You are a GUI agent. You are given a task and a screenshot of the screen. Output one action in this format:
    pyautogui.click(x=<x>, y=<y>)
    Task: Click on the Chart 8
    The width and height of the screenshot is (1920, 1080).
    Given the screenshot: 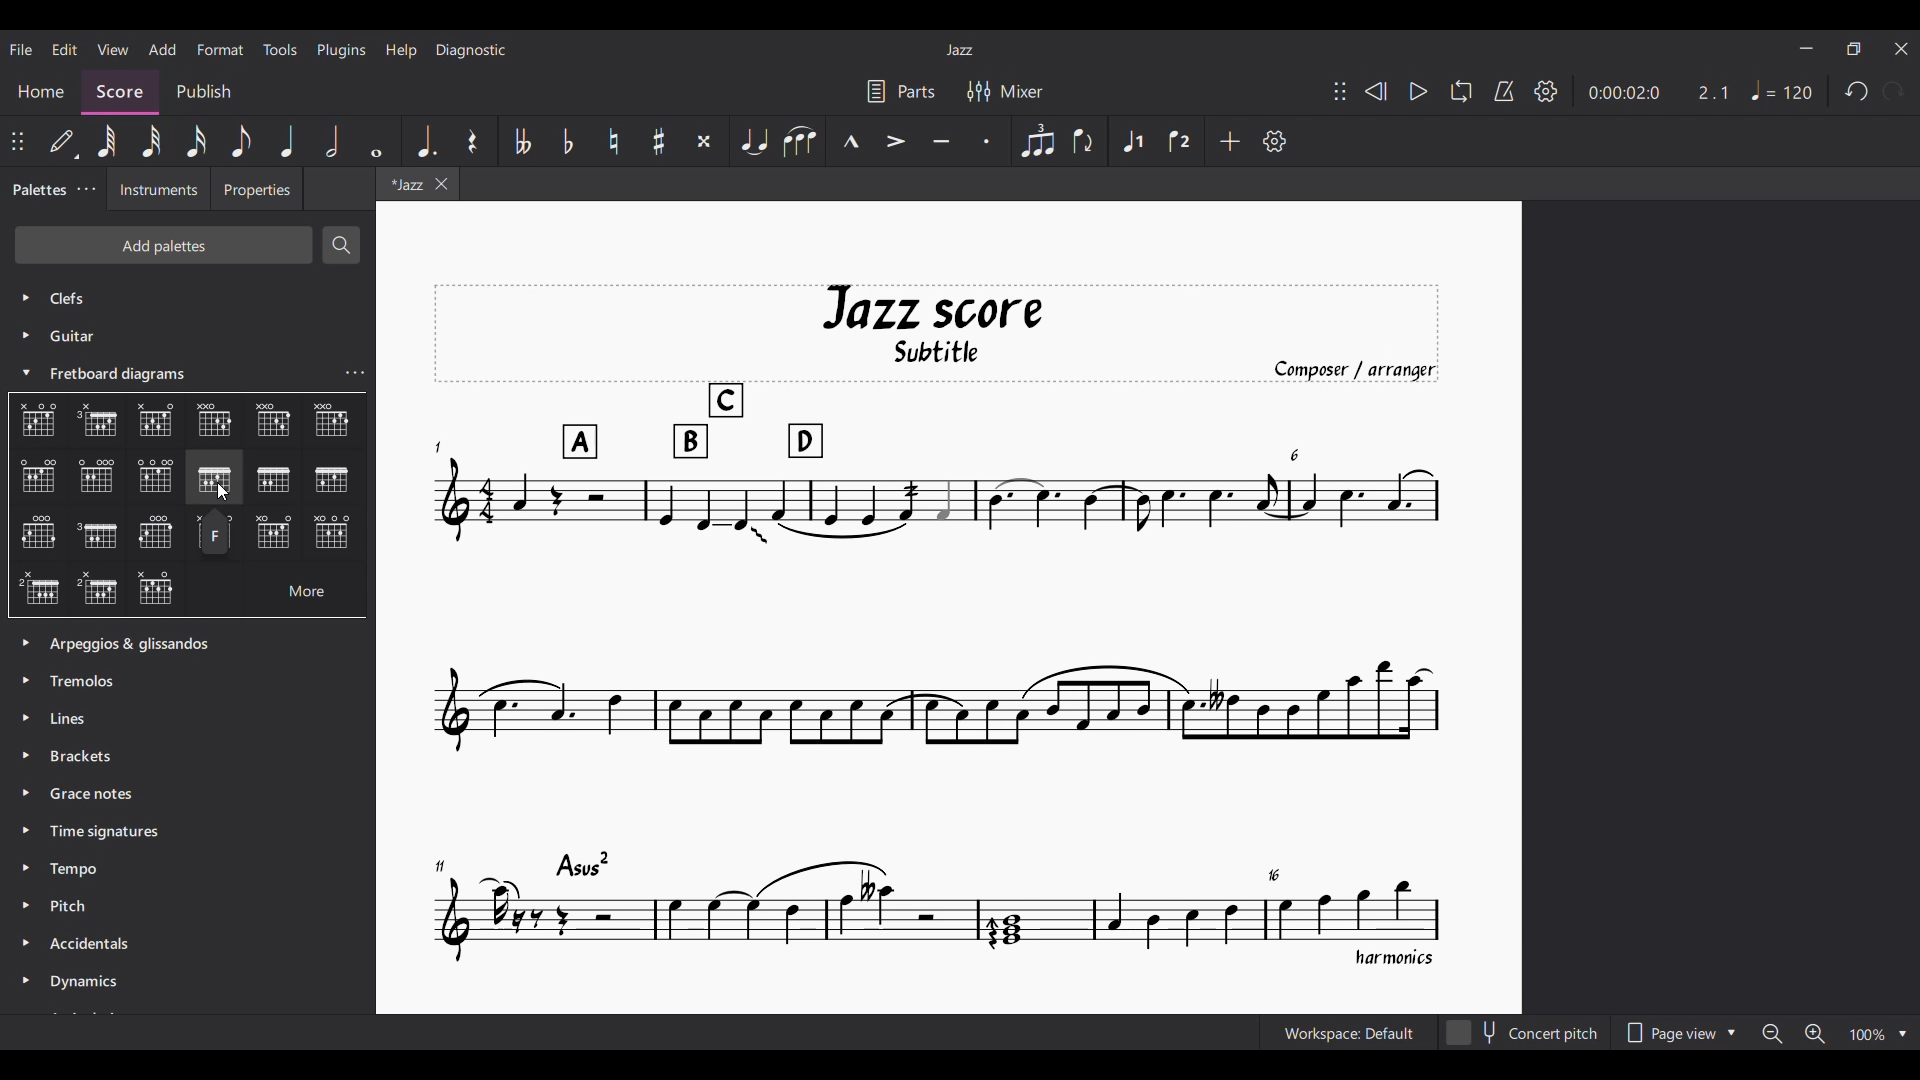 What is the action you would take?
    pyautogui.click(x=154, y=474)
    